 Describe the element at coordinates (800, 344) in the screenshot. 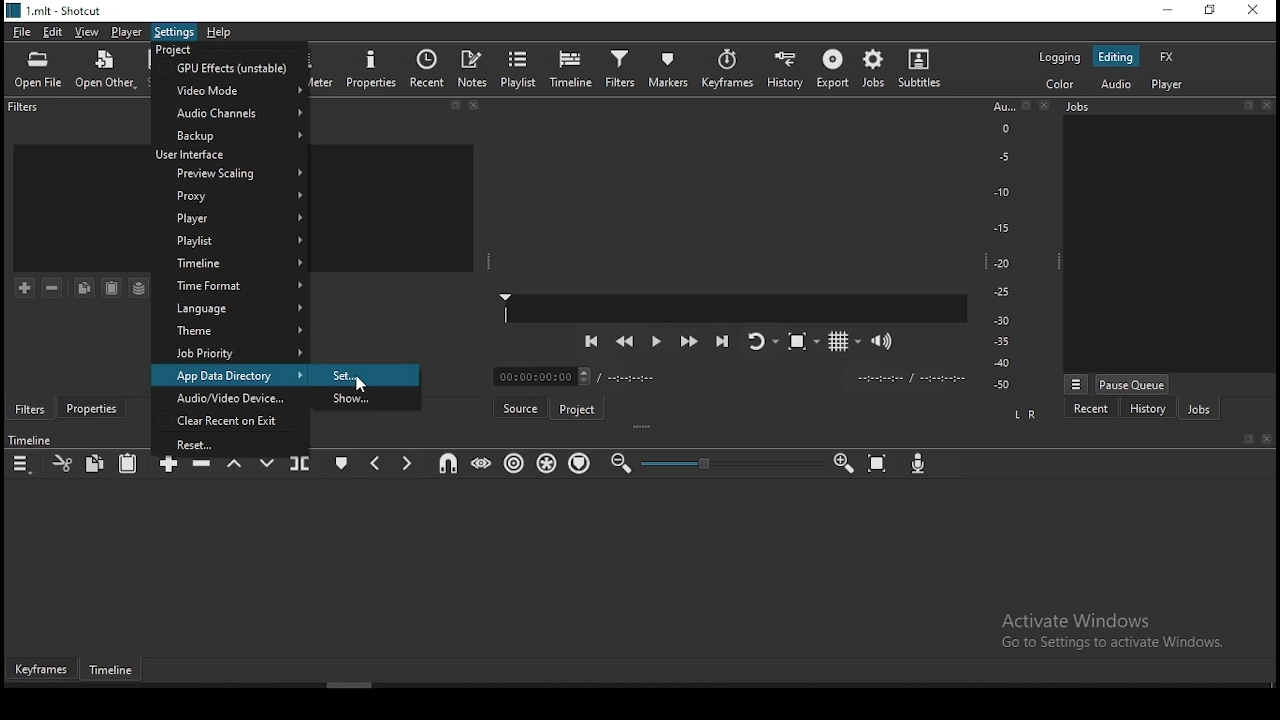

I see `toggle zoom` at that location.